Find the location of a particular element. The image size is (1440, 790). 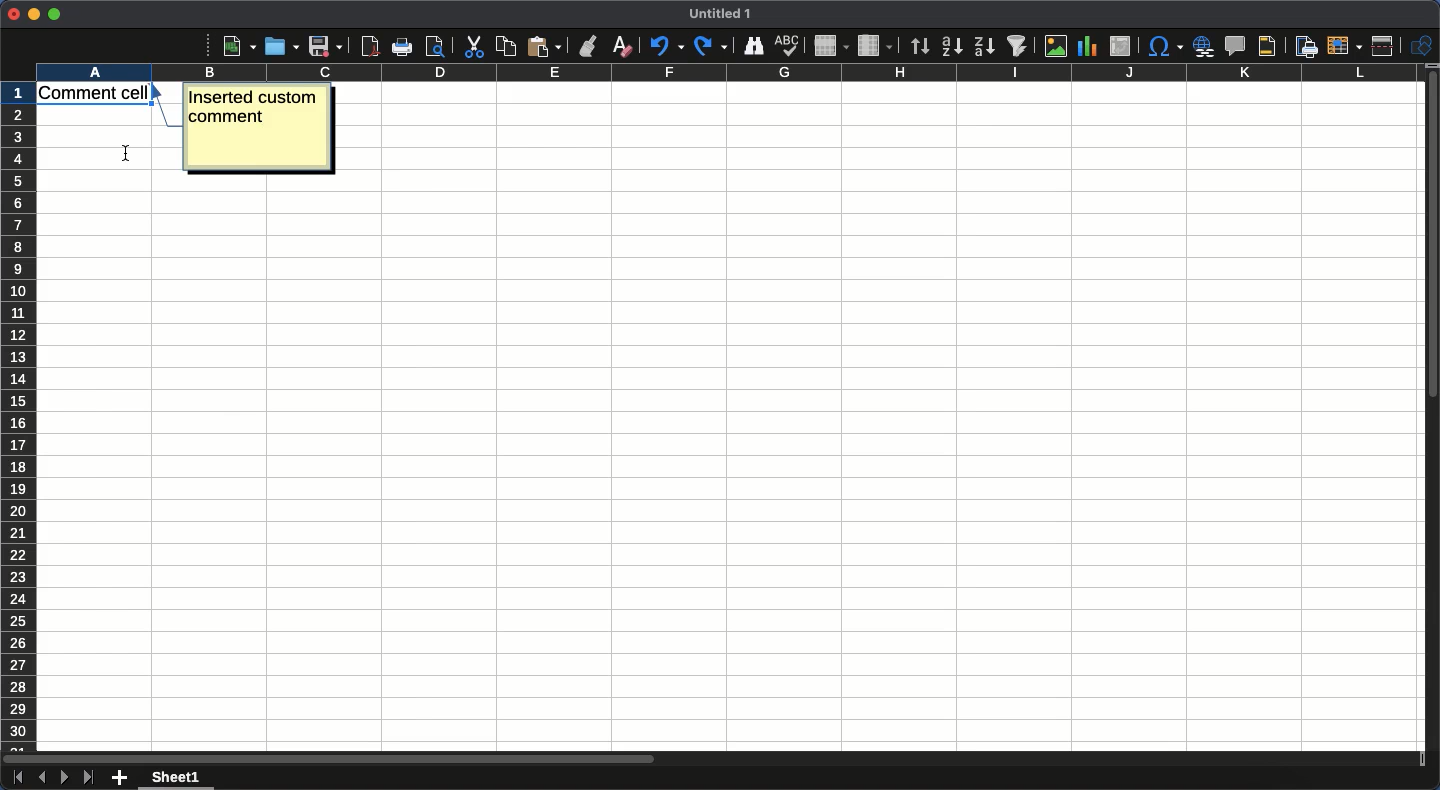

More is located at coordinates (202, 47).